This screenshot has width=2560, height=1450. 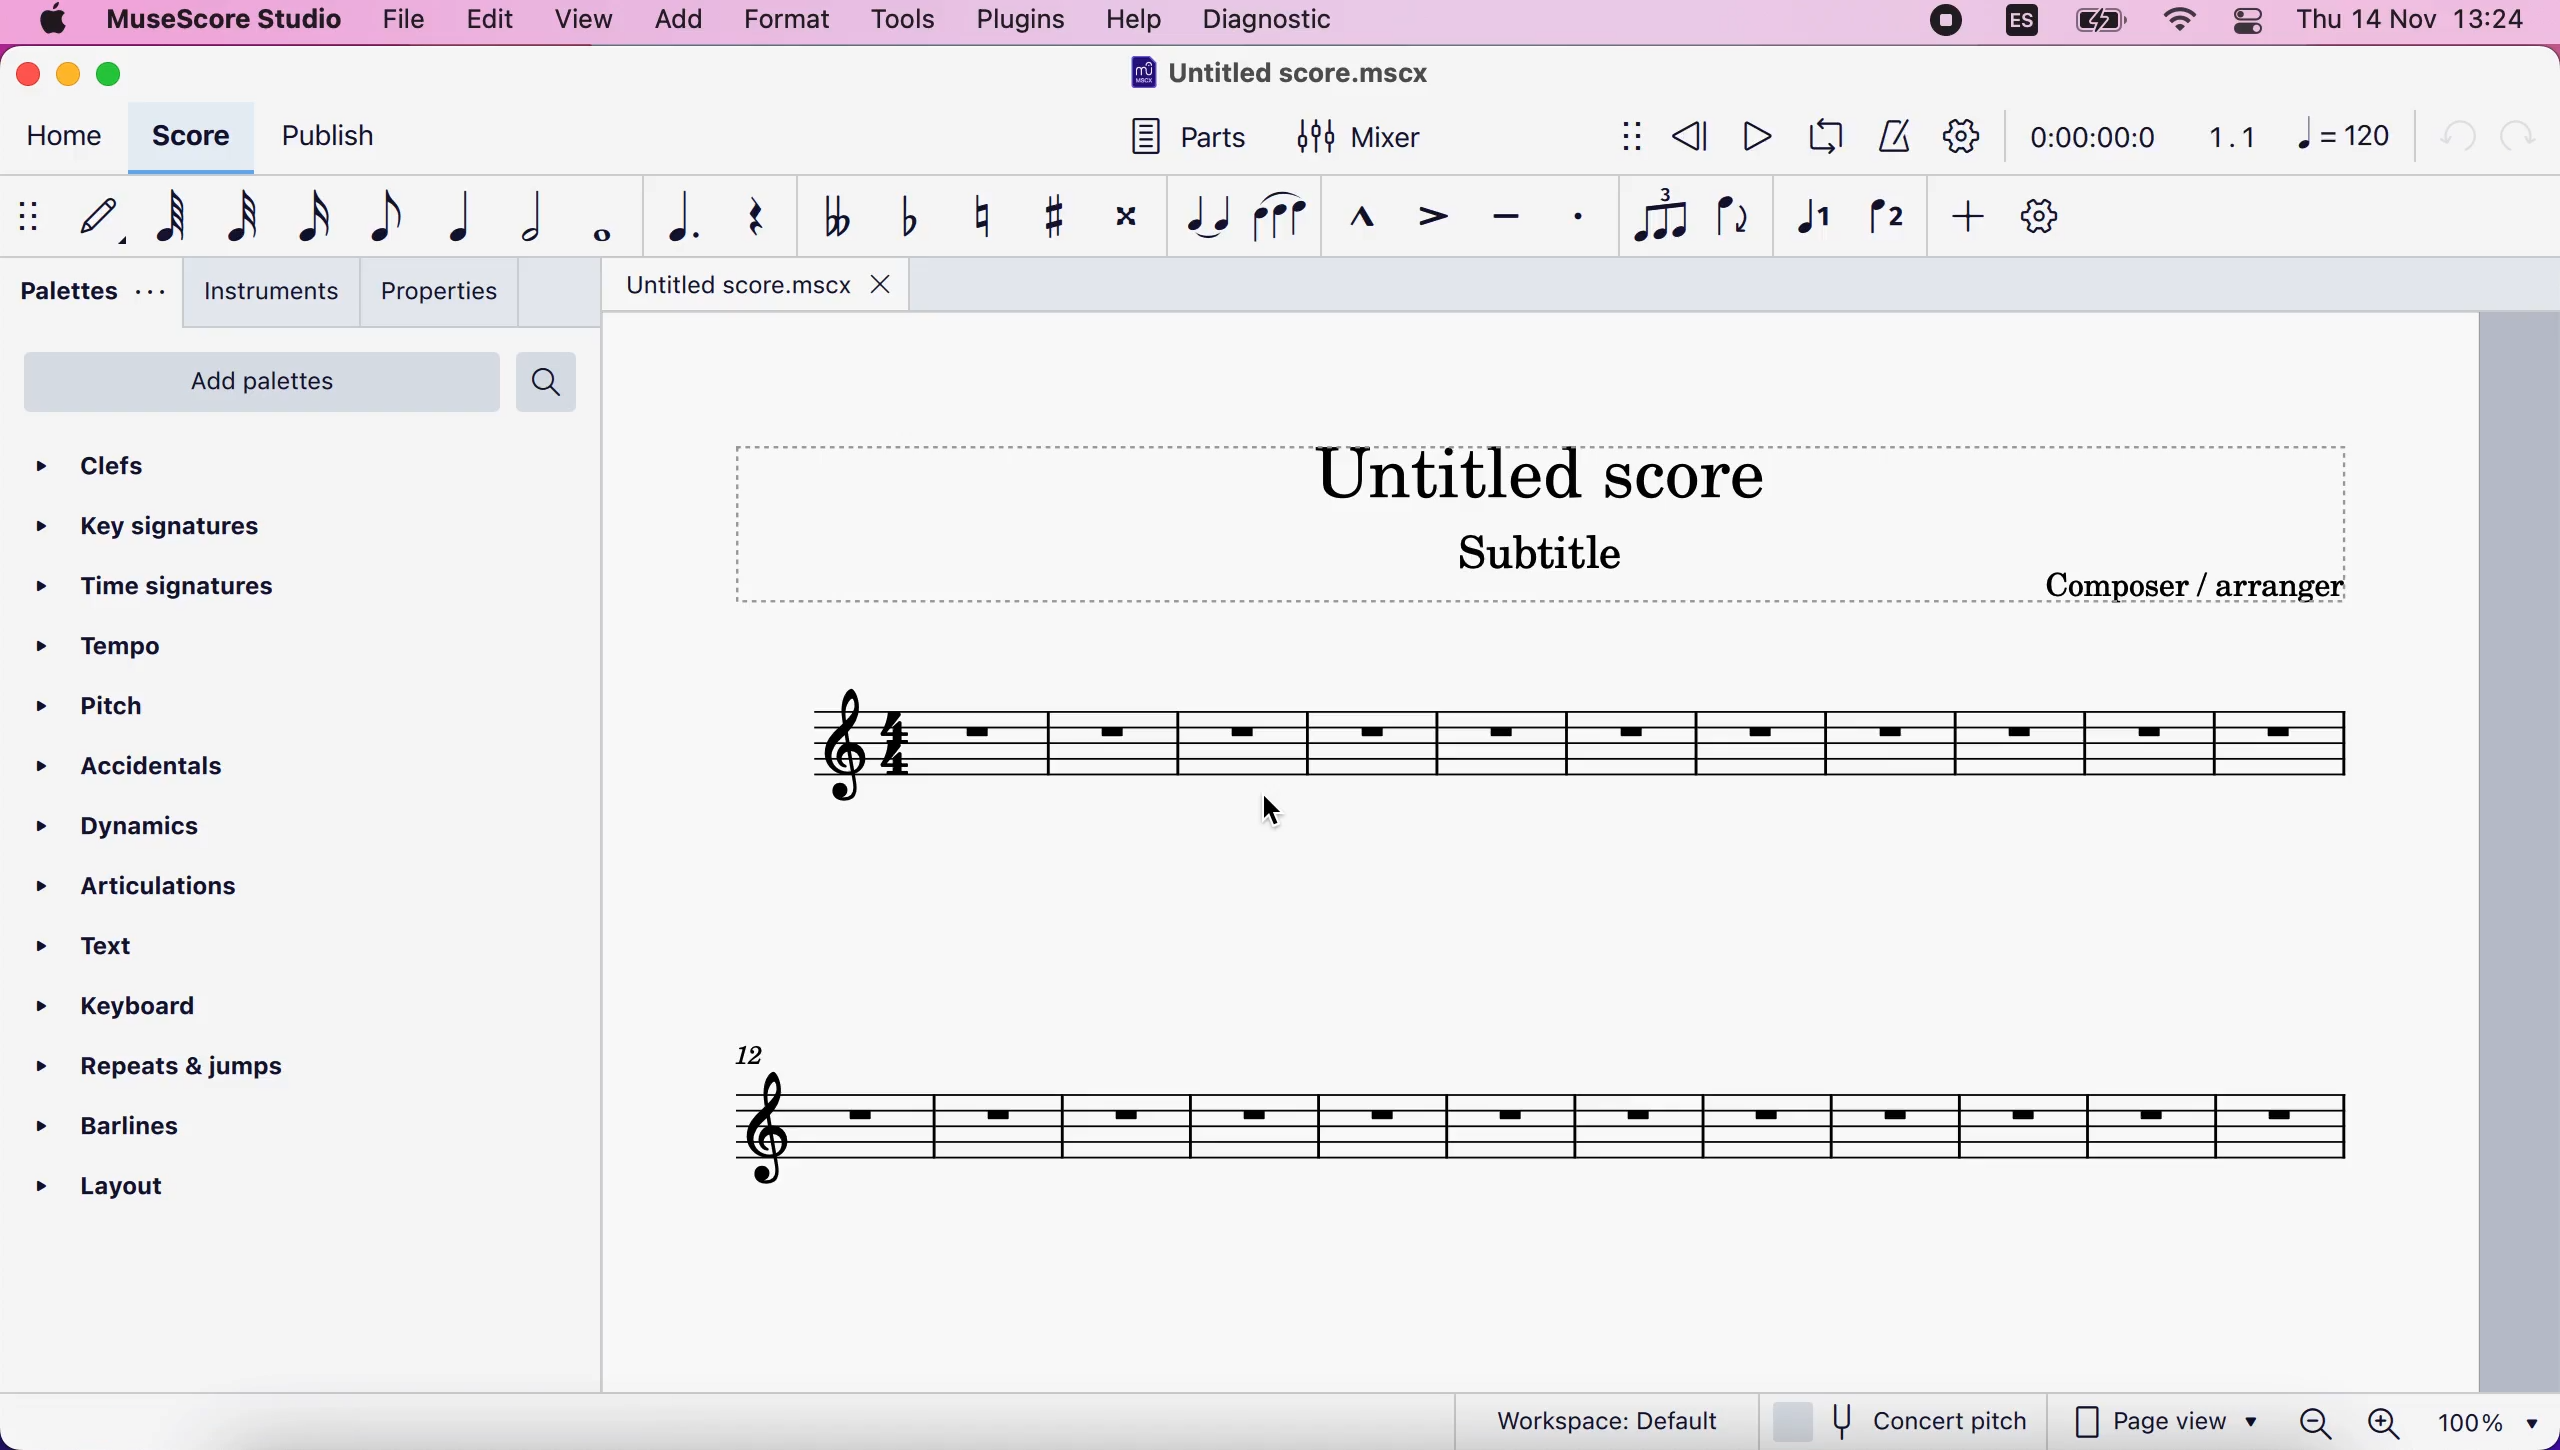 I want to click on barlines, so click(x=133, y=1123).